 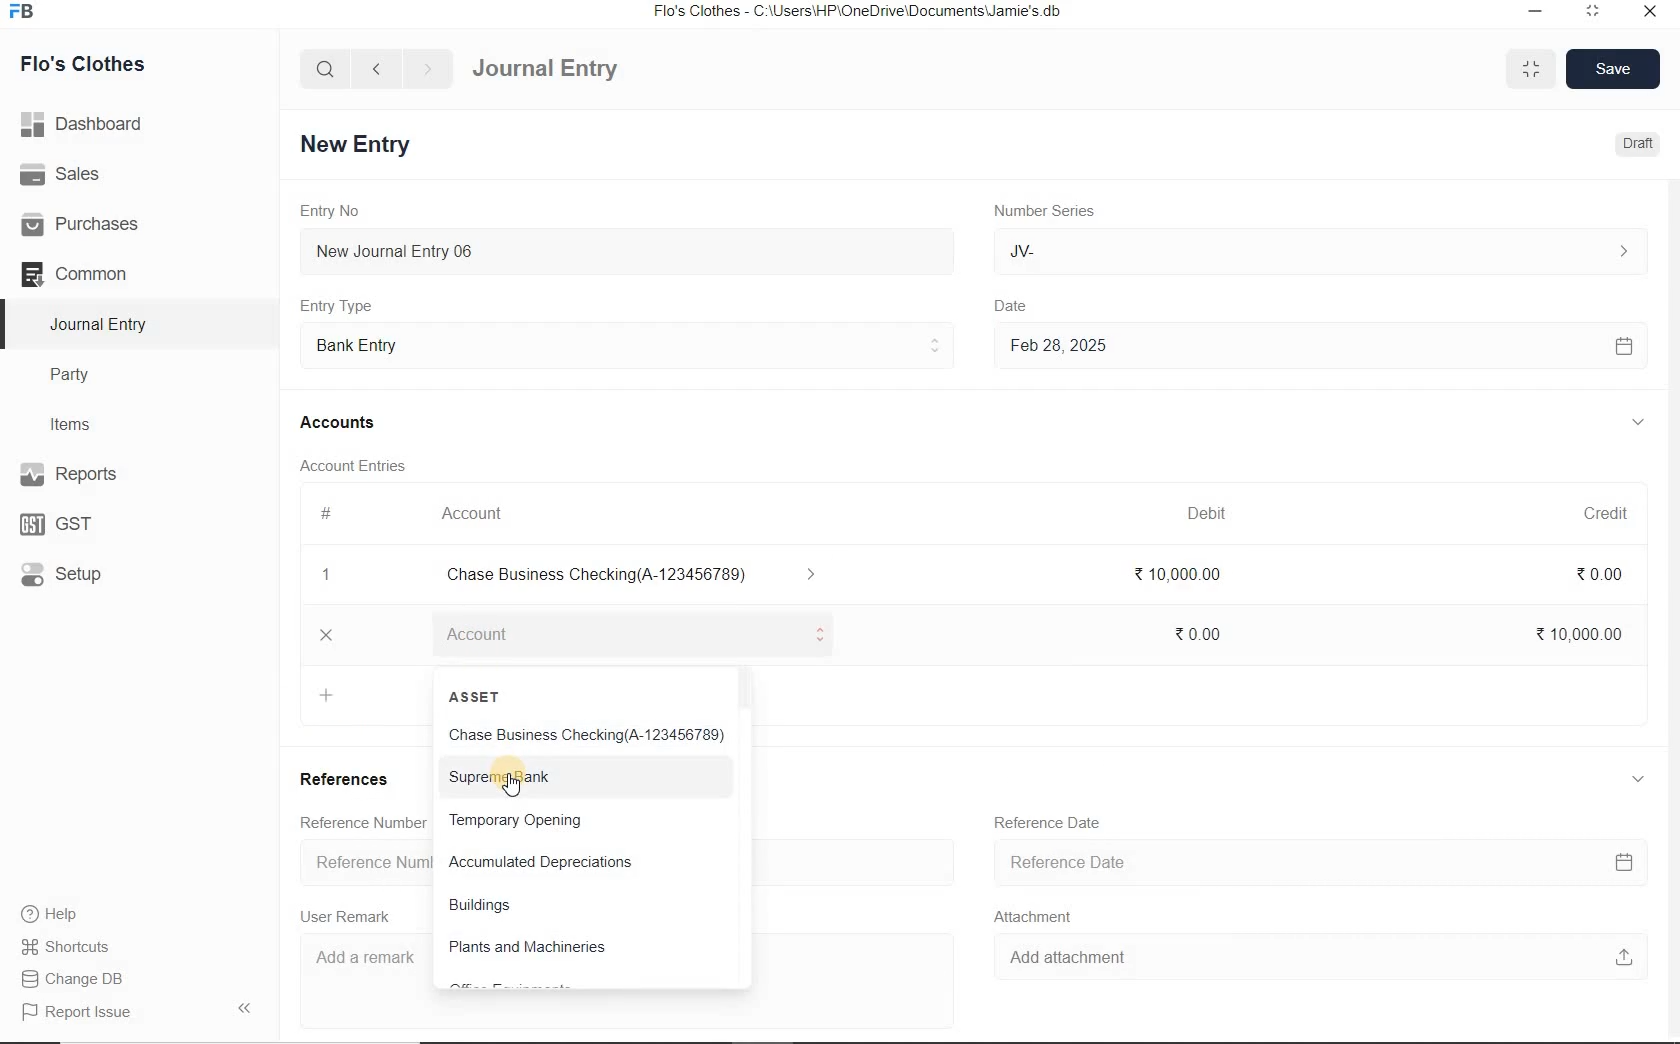 I want to click on 1, so click(x=327, y=577).